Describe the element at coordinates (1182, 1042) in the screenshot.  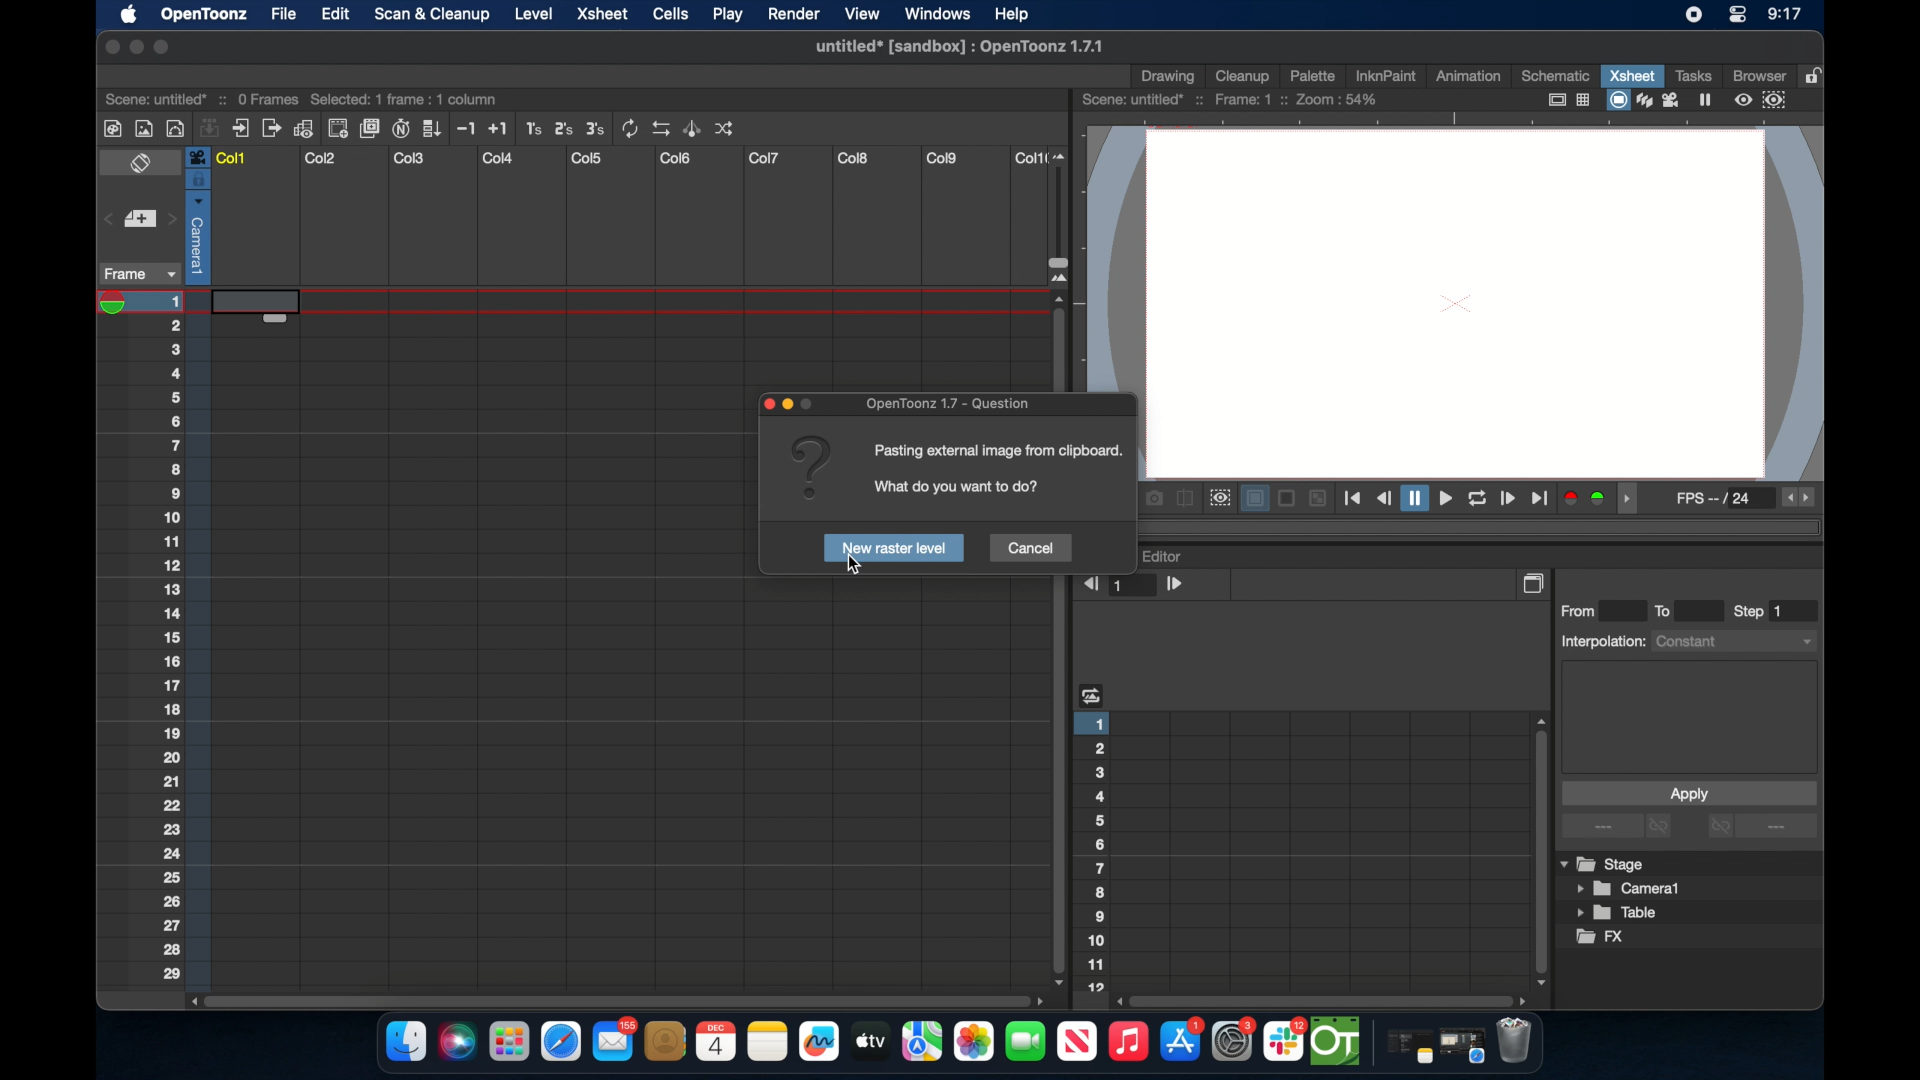
I see `appstore` at that location.